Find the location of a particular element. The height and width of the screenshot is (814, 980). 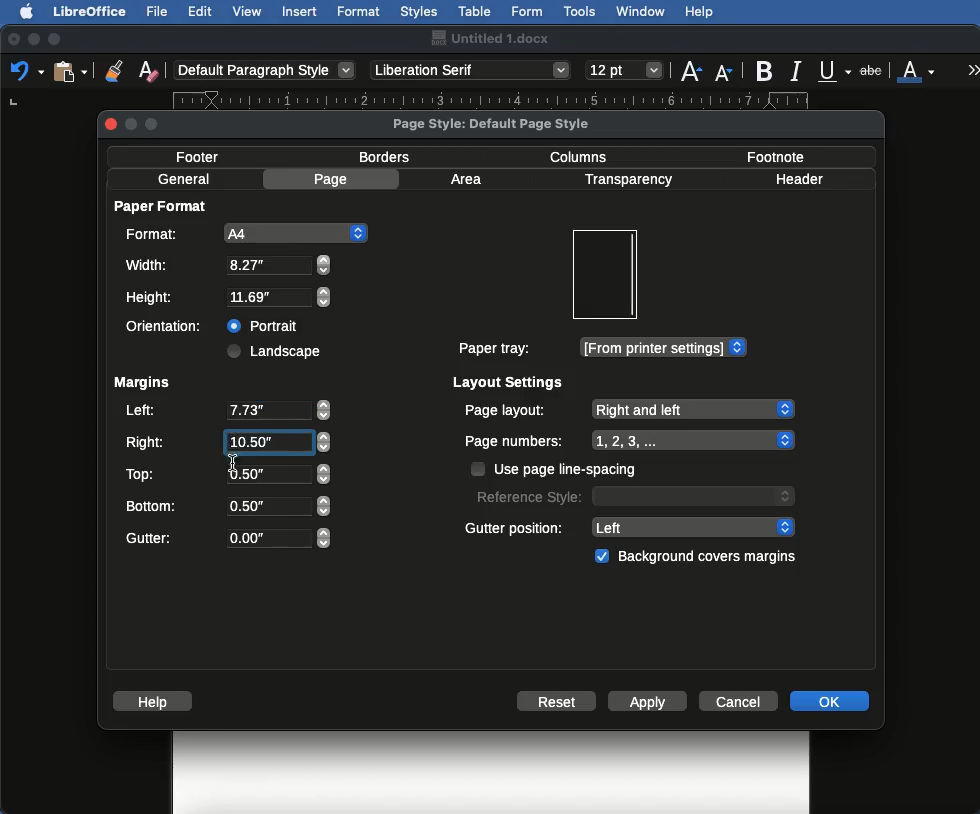

Font color is located at coordinates (917, 69).